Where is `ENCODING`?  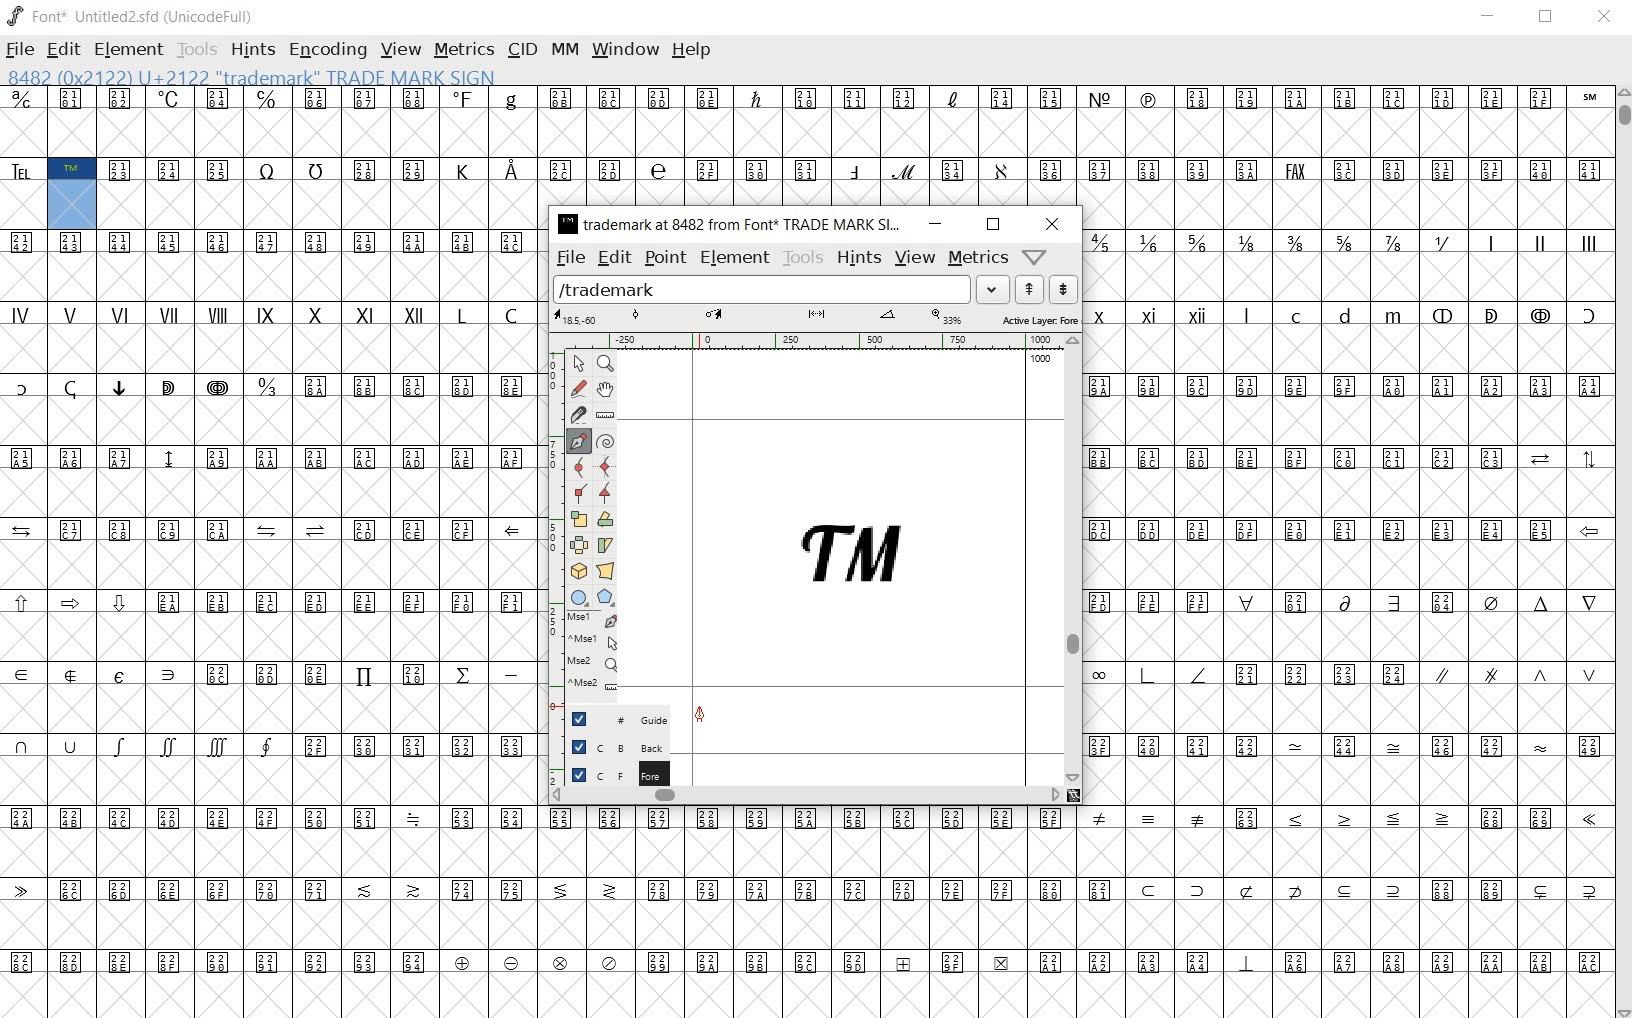
ENCODING is located at coordinates (328, 50).